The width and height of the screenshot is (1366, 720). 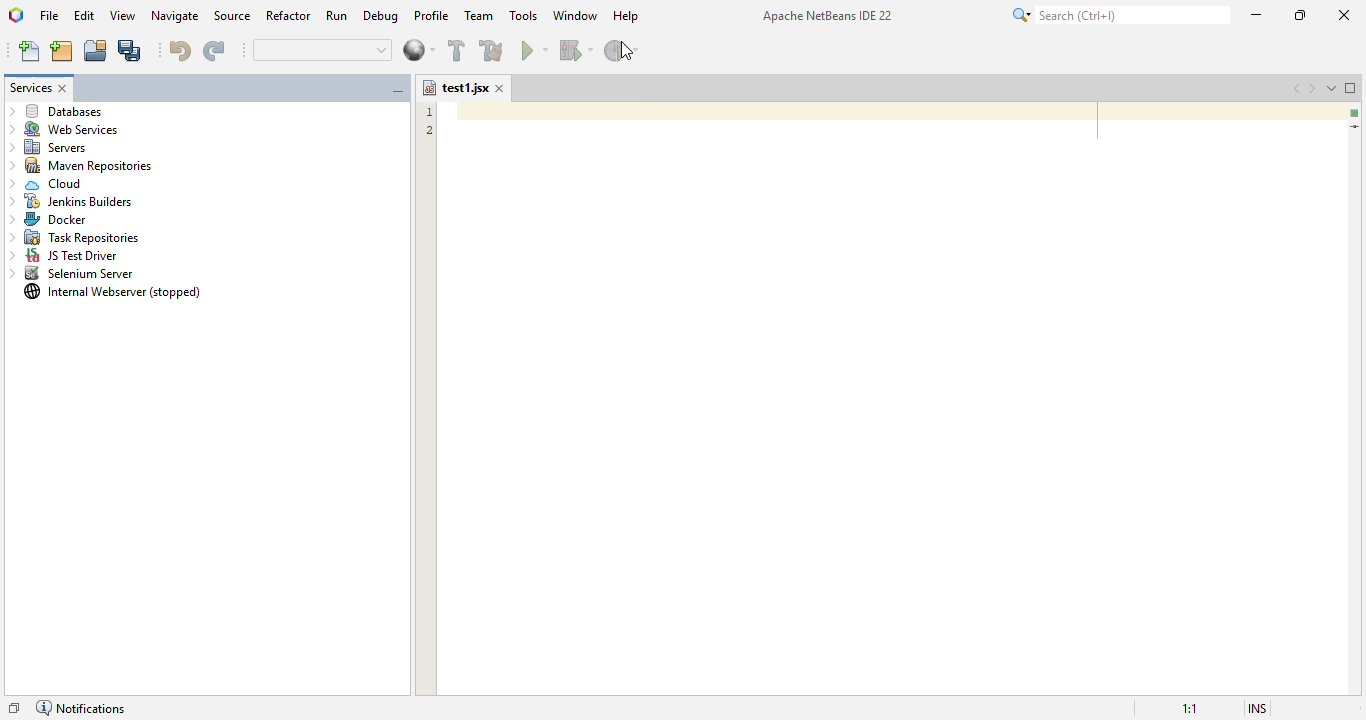 I want to click on 1, so click(x=430, y=112).